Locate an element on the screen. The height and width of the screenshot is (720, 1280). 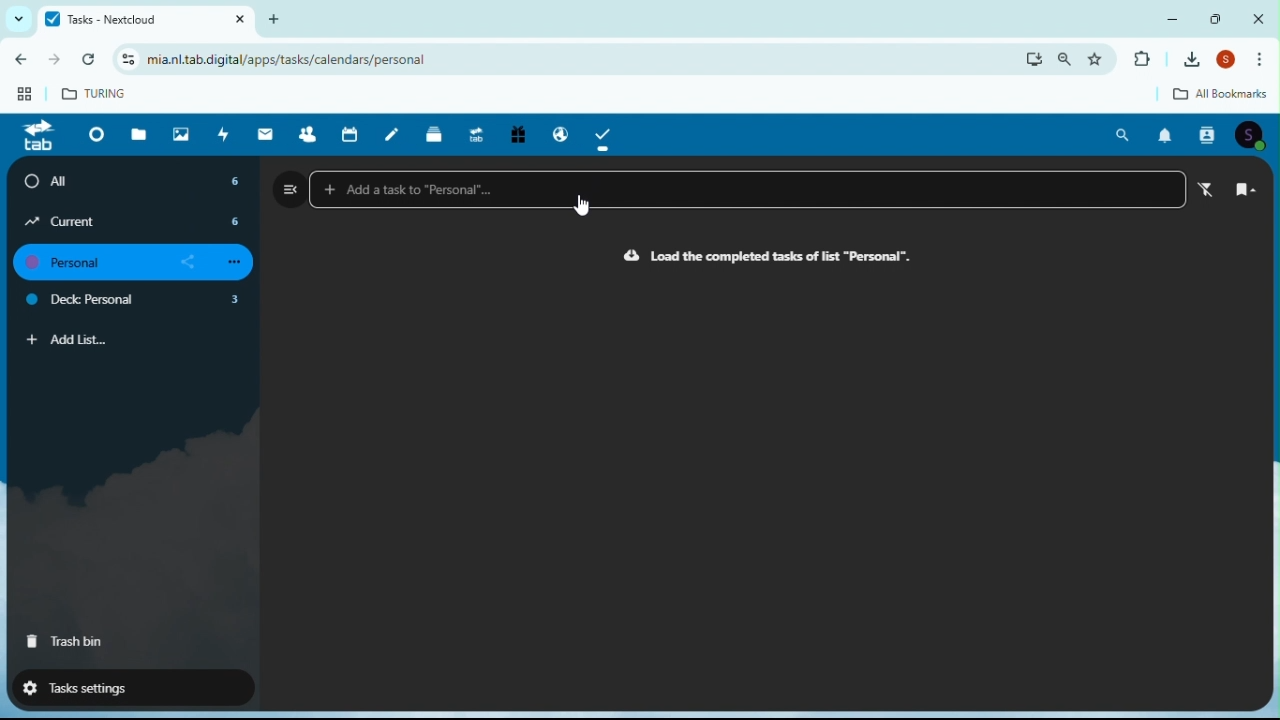
tasks - next cloud is located at coordinates (143, 19).